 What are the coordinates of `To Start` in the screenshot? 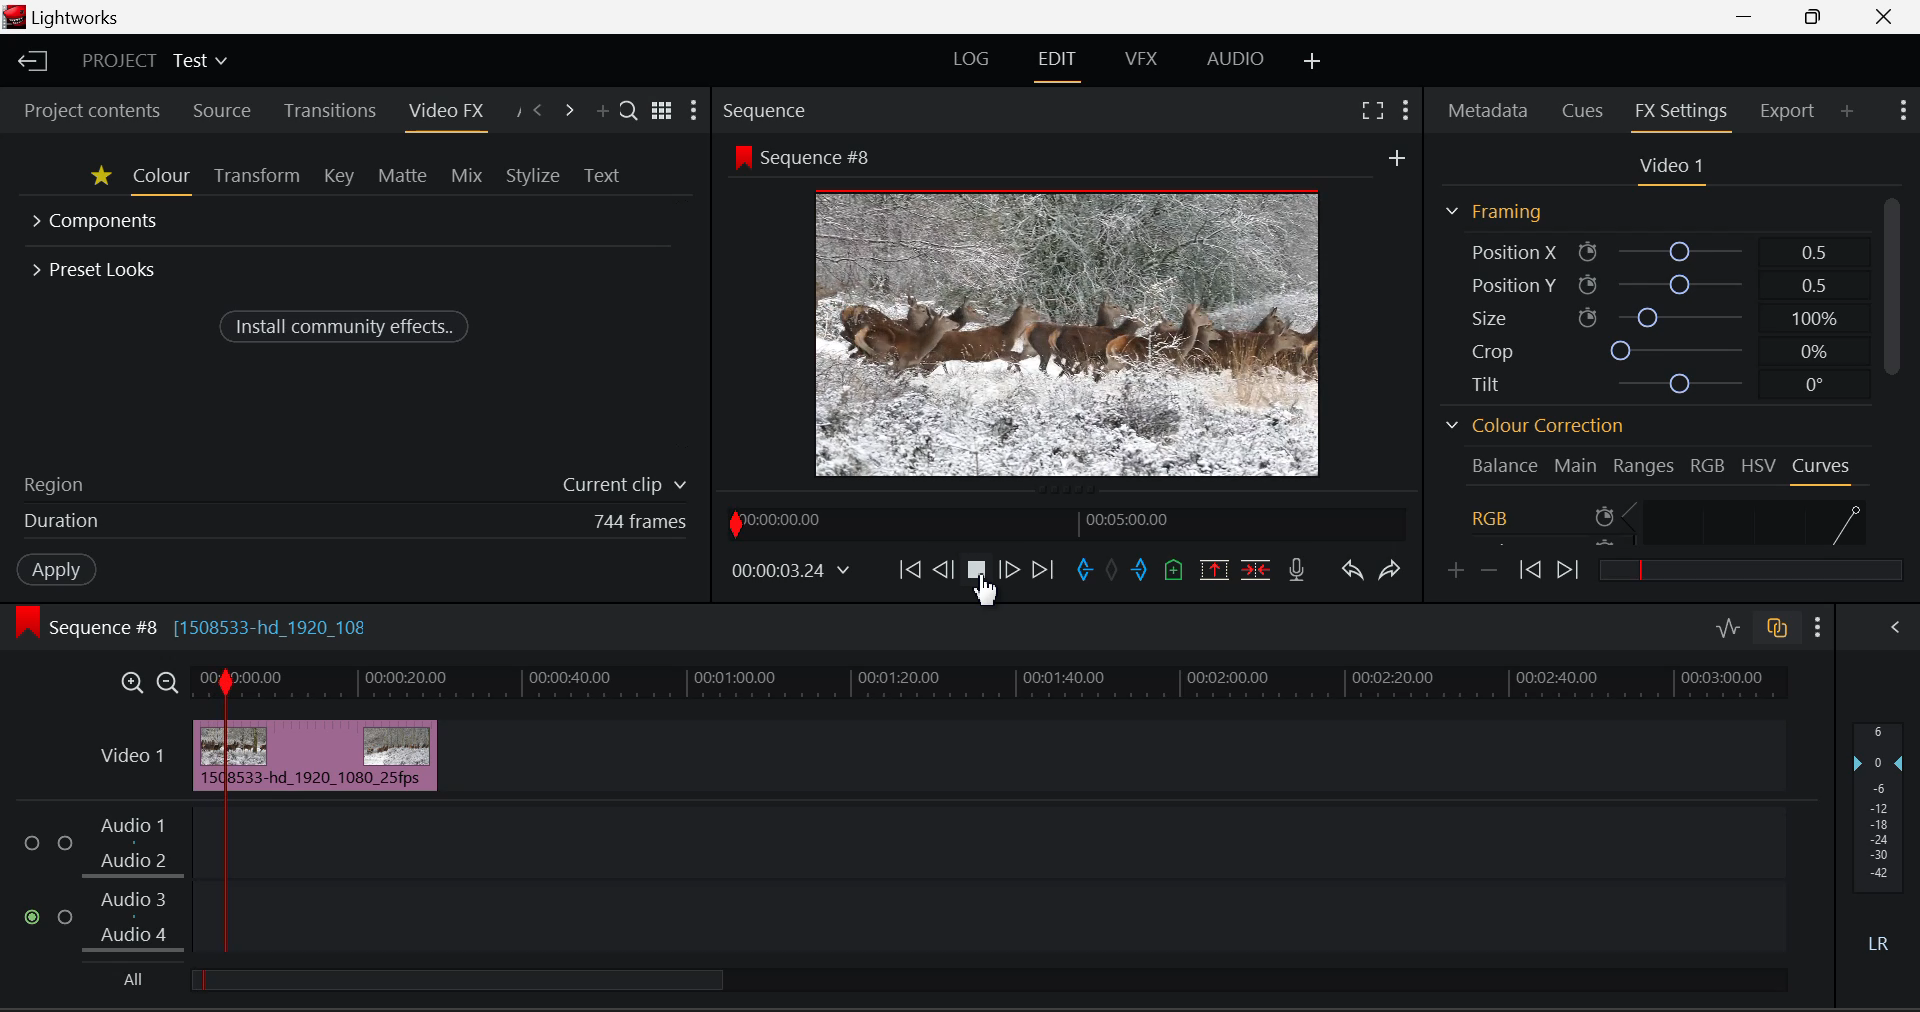 It's located at (912, 571).